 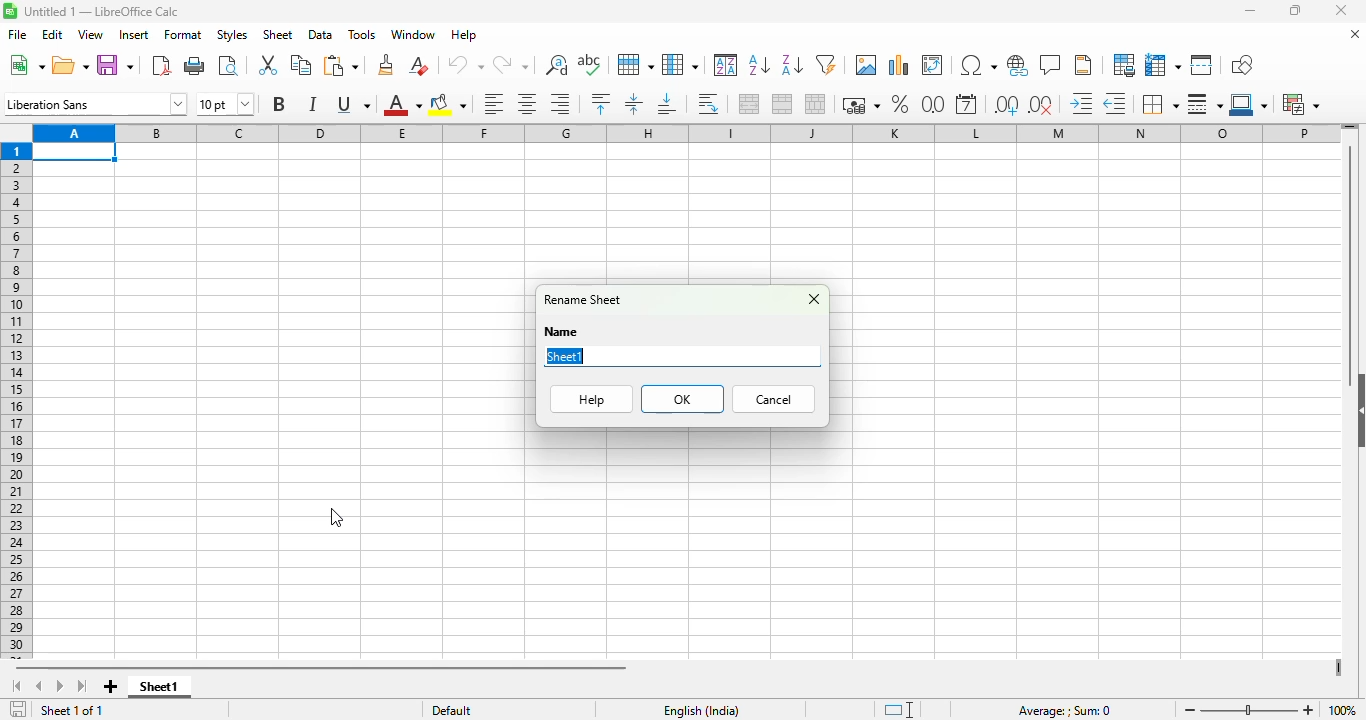 I want to click on font name, so click(x=95, y=103).